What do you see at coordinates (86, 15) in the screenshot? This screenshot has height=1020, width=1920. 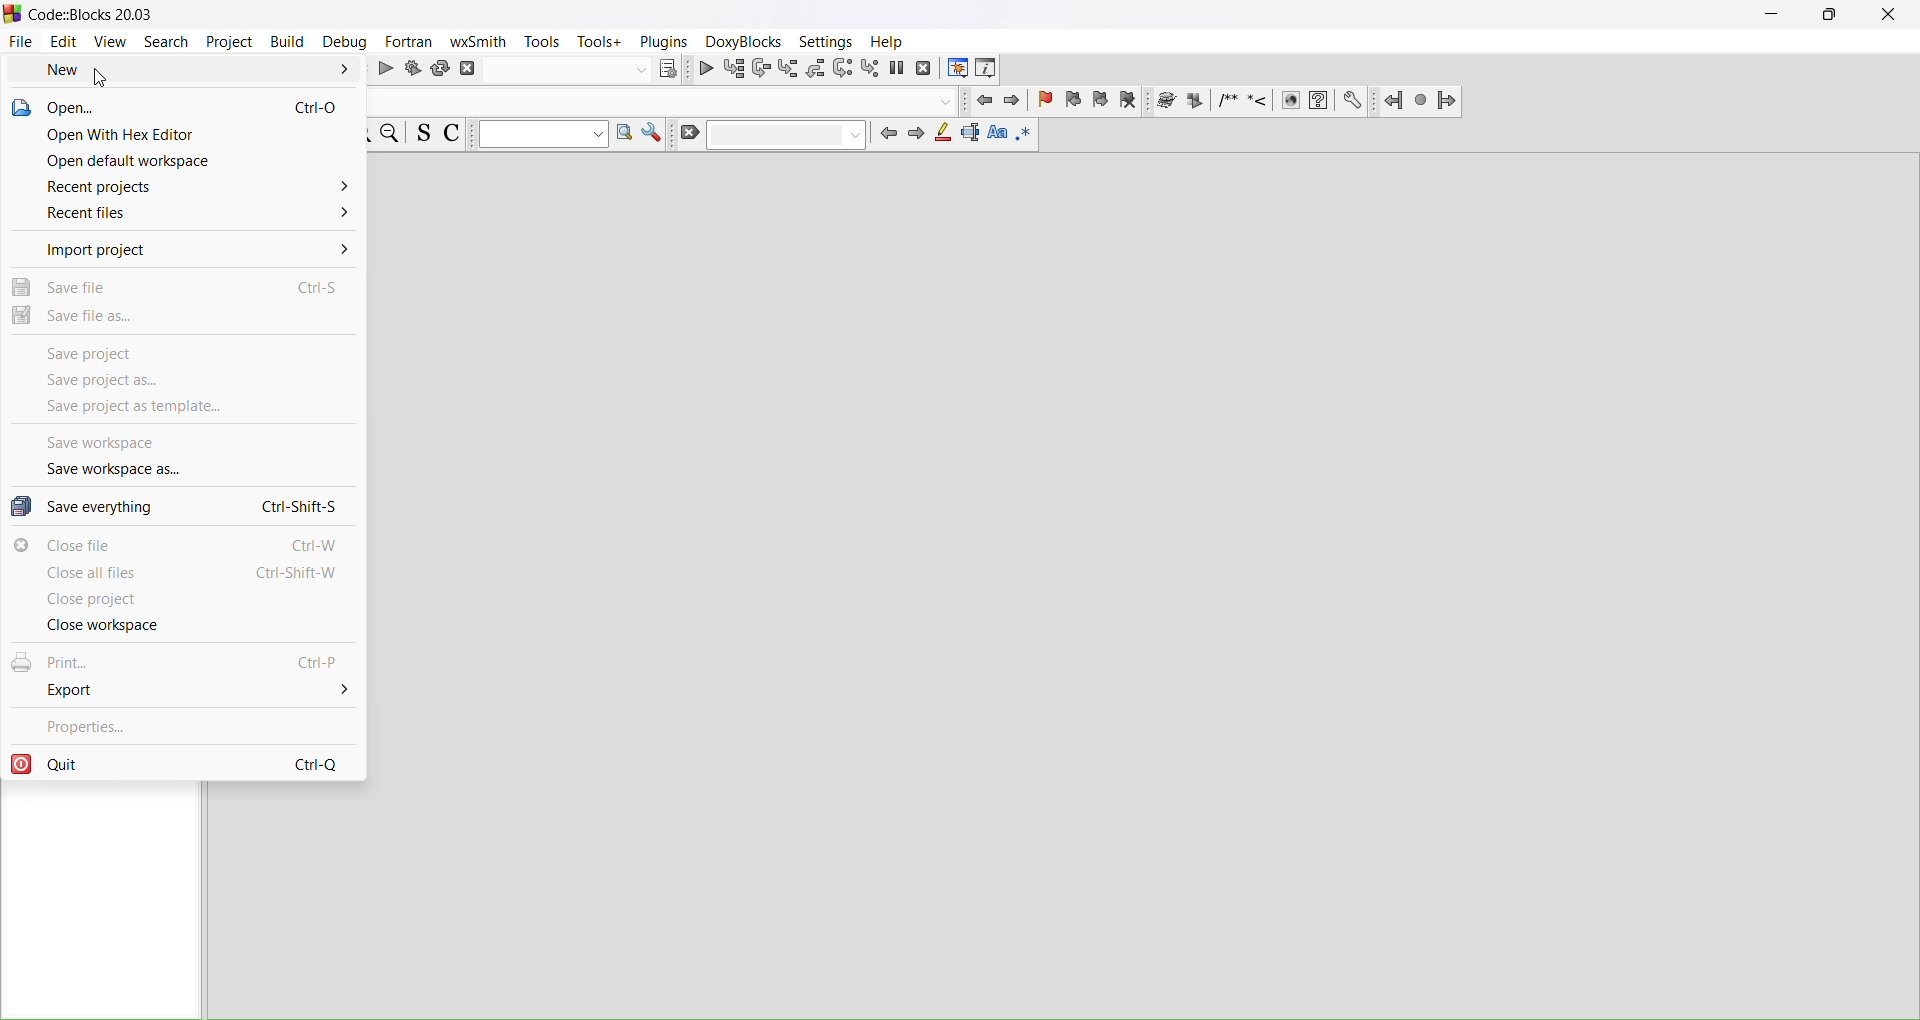 I see `Code::Blocks 20.03` at bounding box center [86, 15].